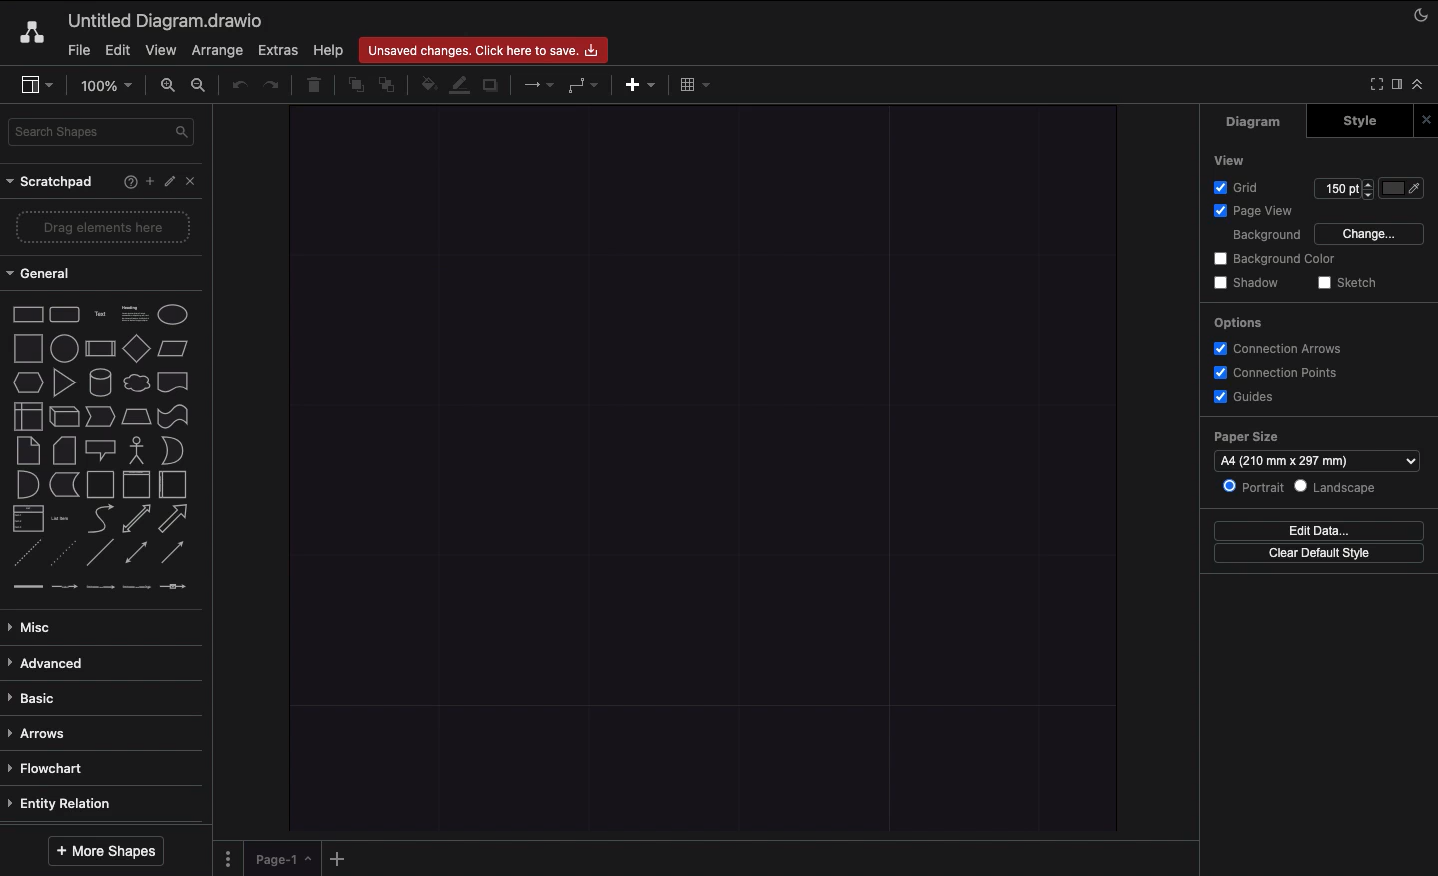 Image resolution: width=1438 pixels, height=876 pixels. What do you see at coordinates (37, 627) in the screenshot?
I see `Misc` at bounding box center [37, 627].